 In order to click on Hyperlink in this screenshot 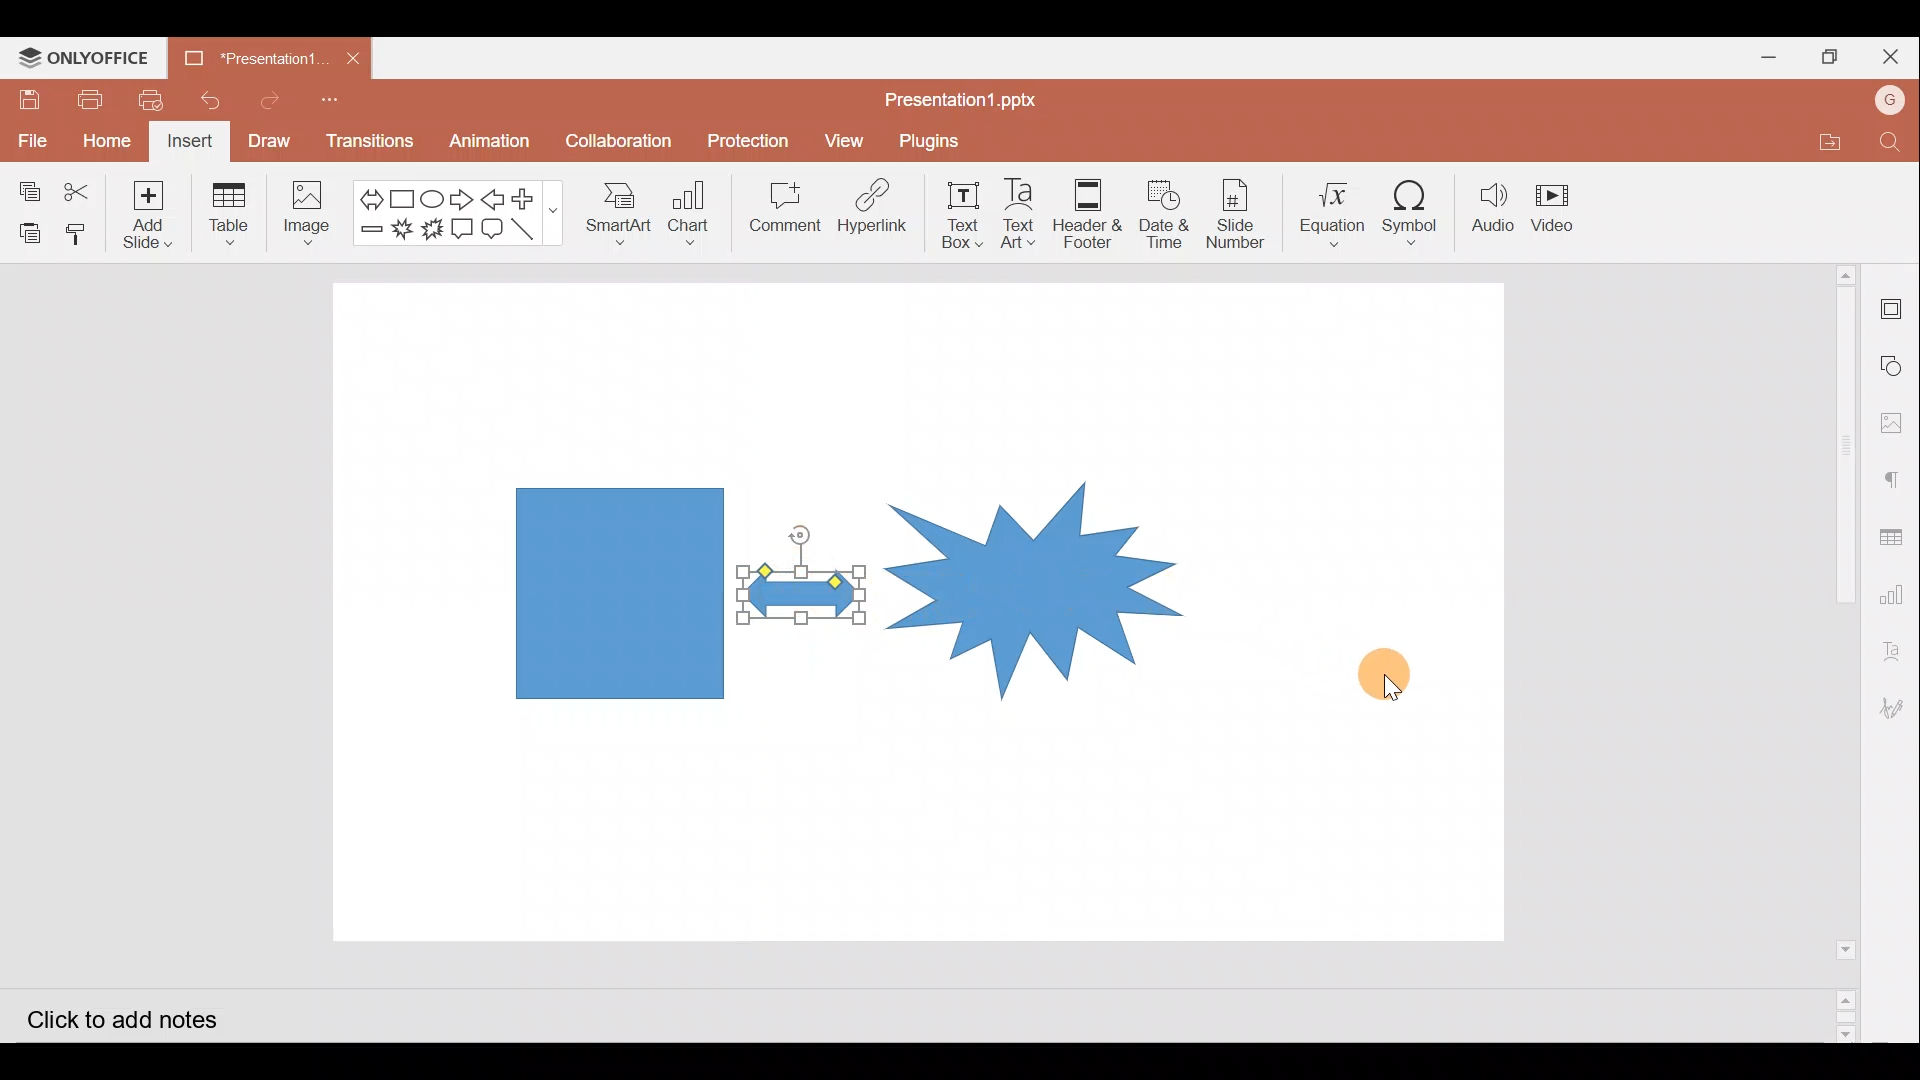, I will do `click(878, 210)`.